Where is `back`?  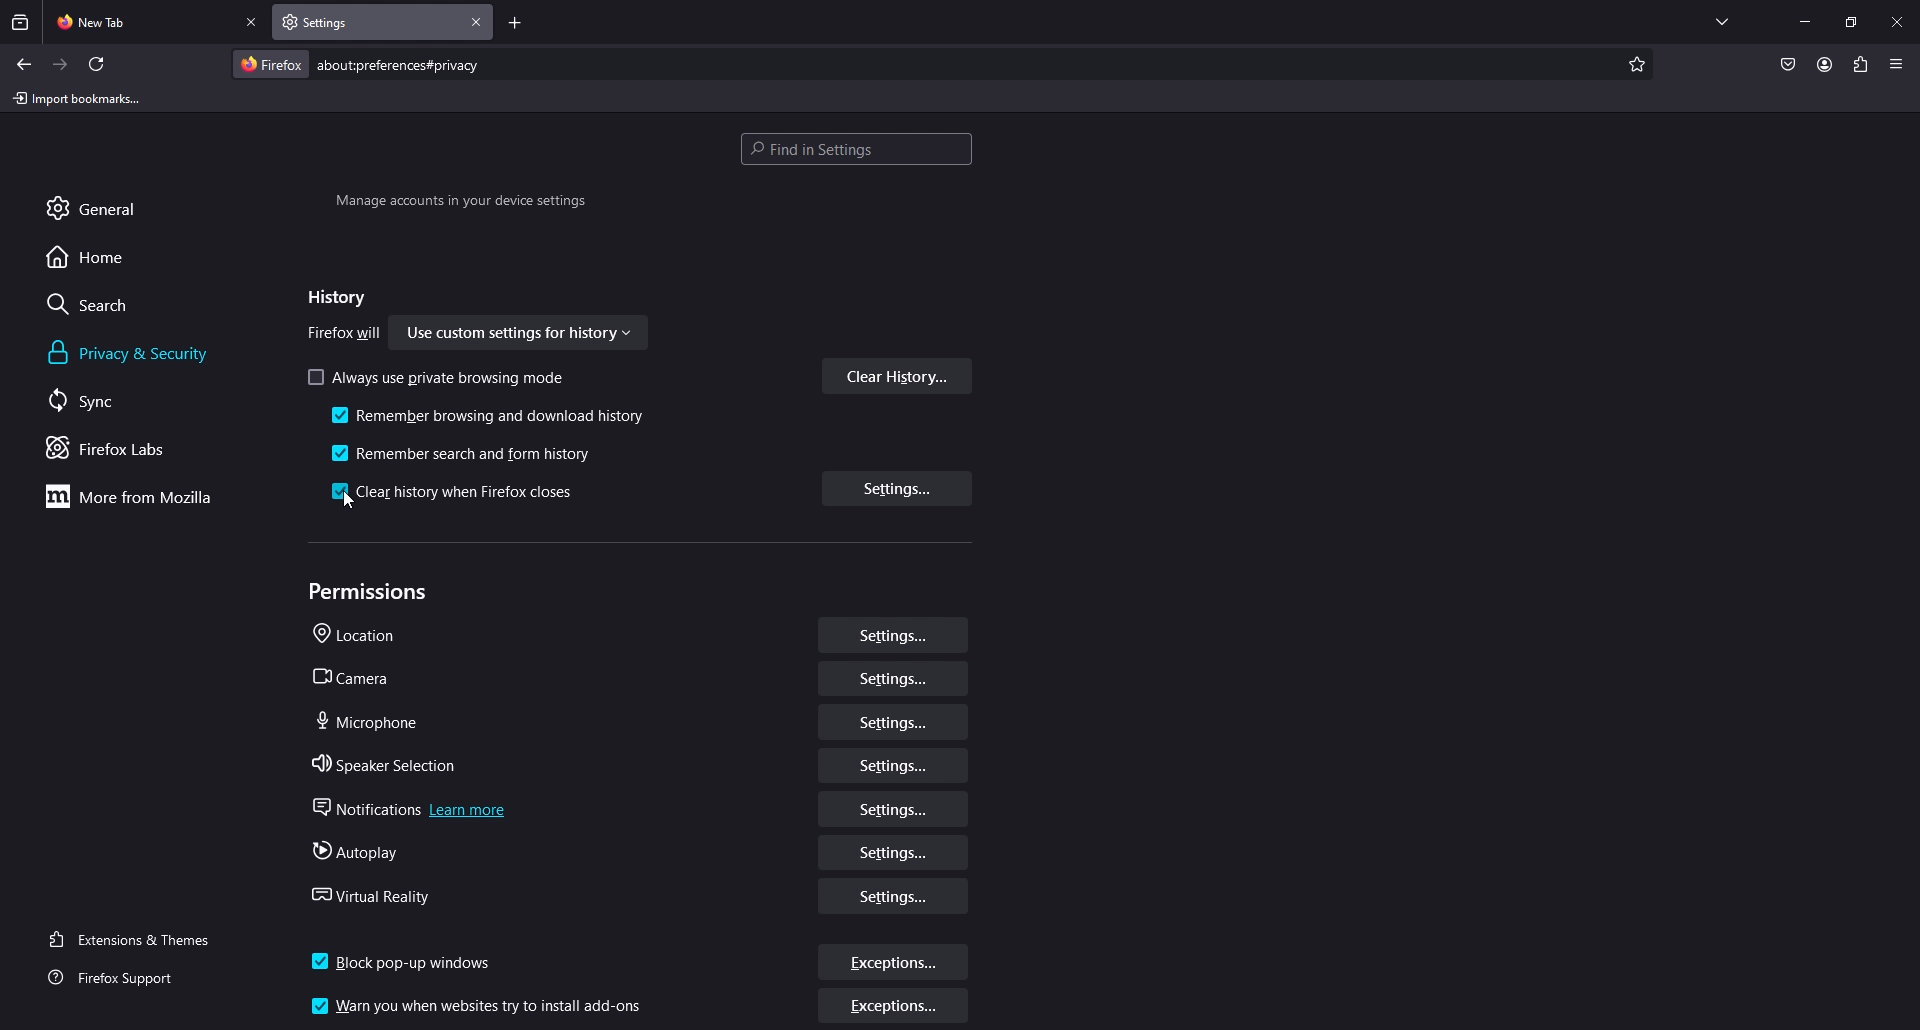 back is located at coordinates (23, 64).